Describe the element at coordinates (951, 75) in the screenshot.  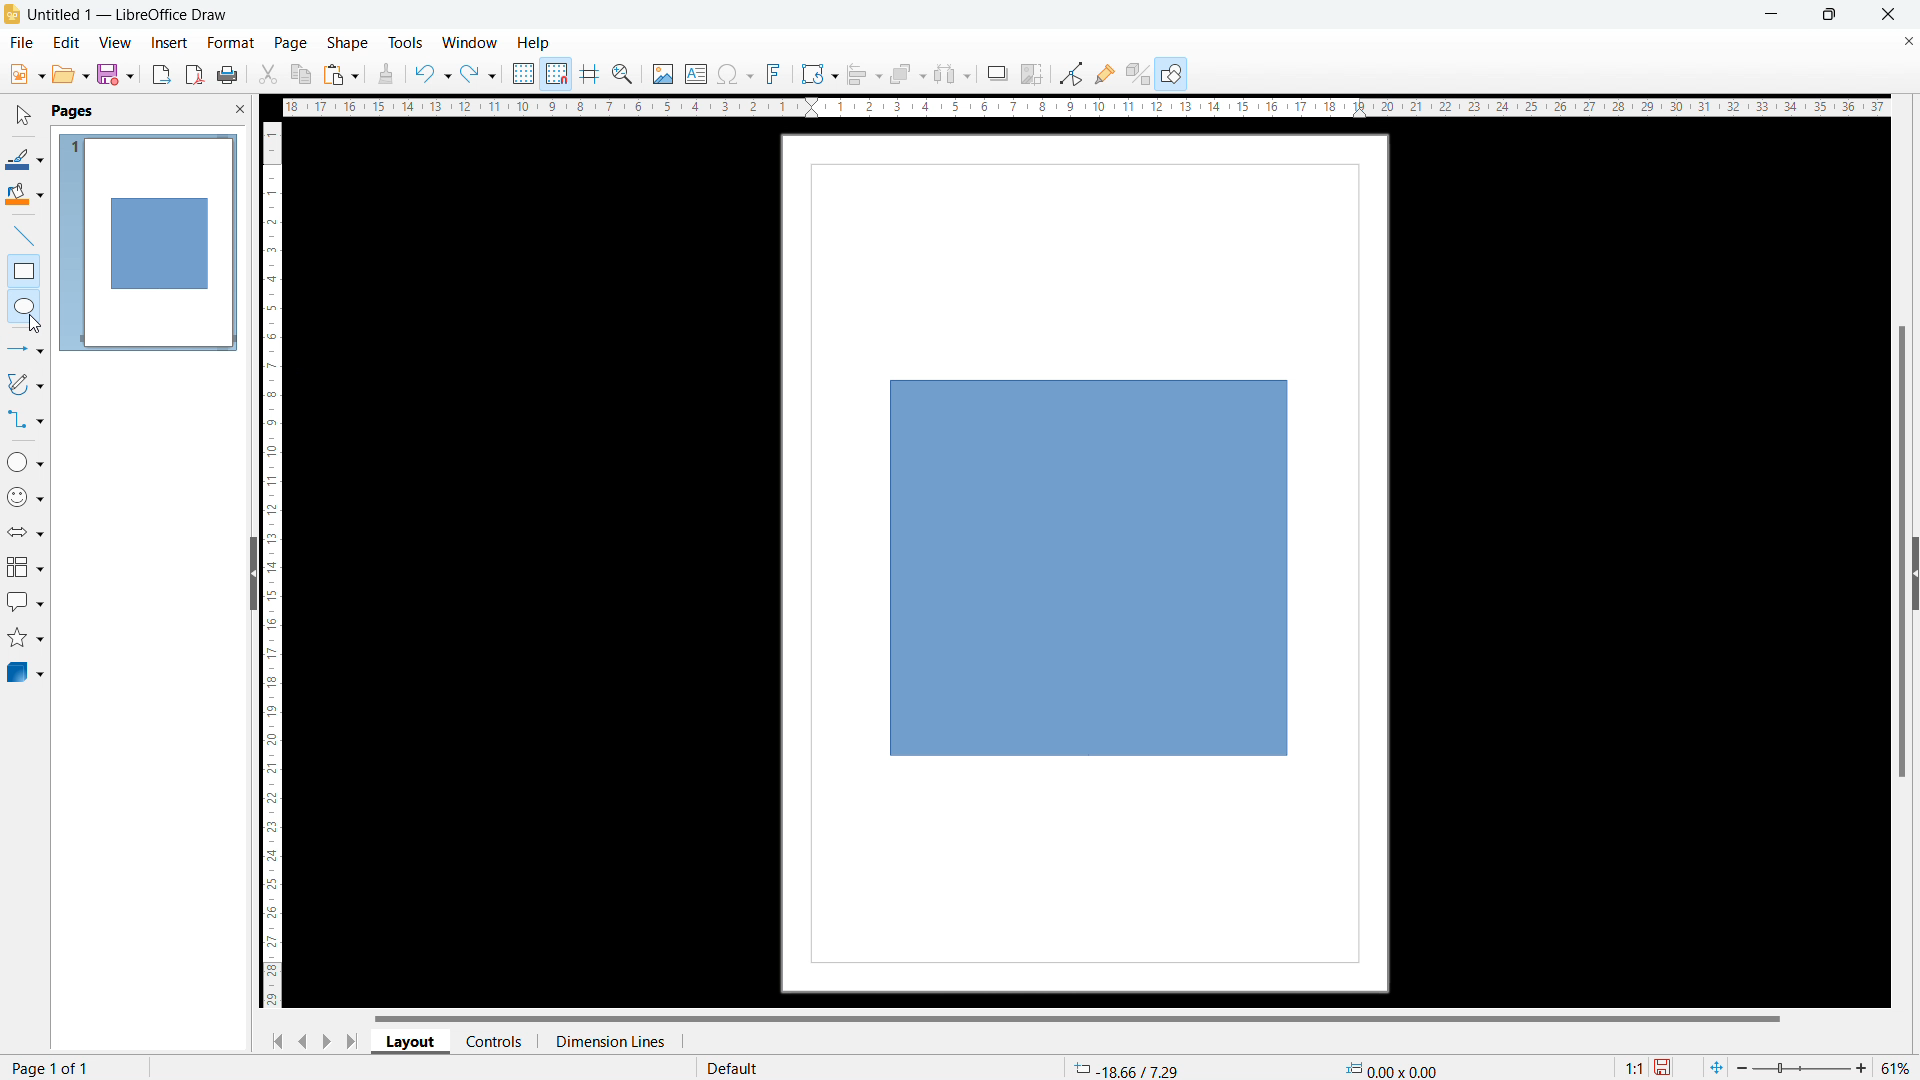
I see `select at least three objects to distributw` at that location.